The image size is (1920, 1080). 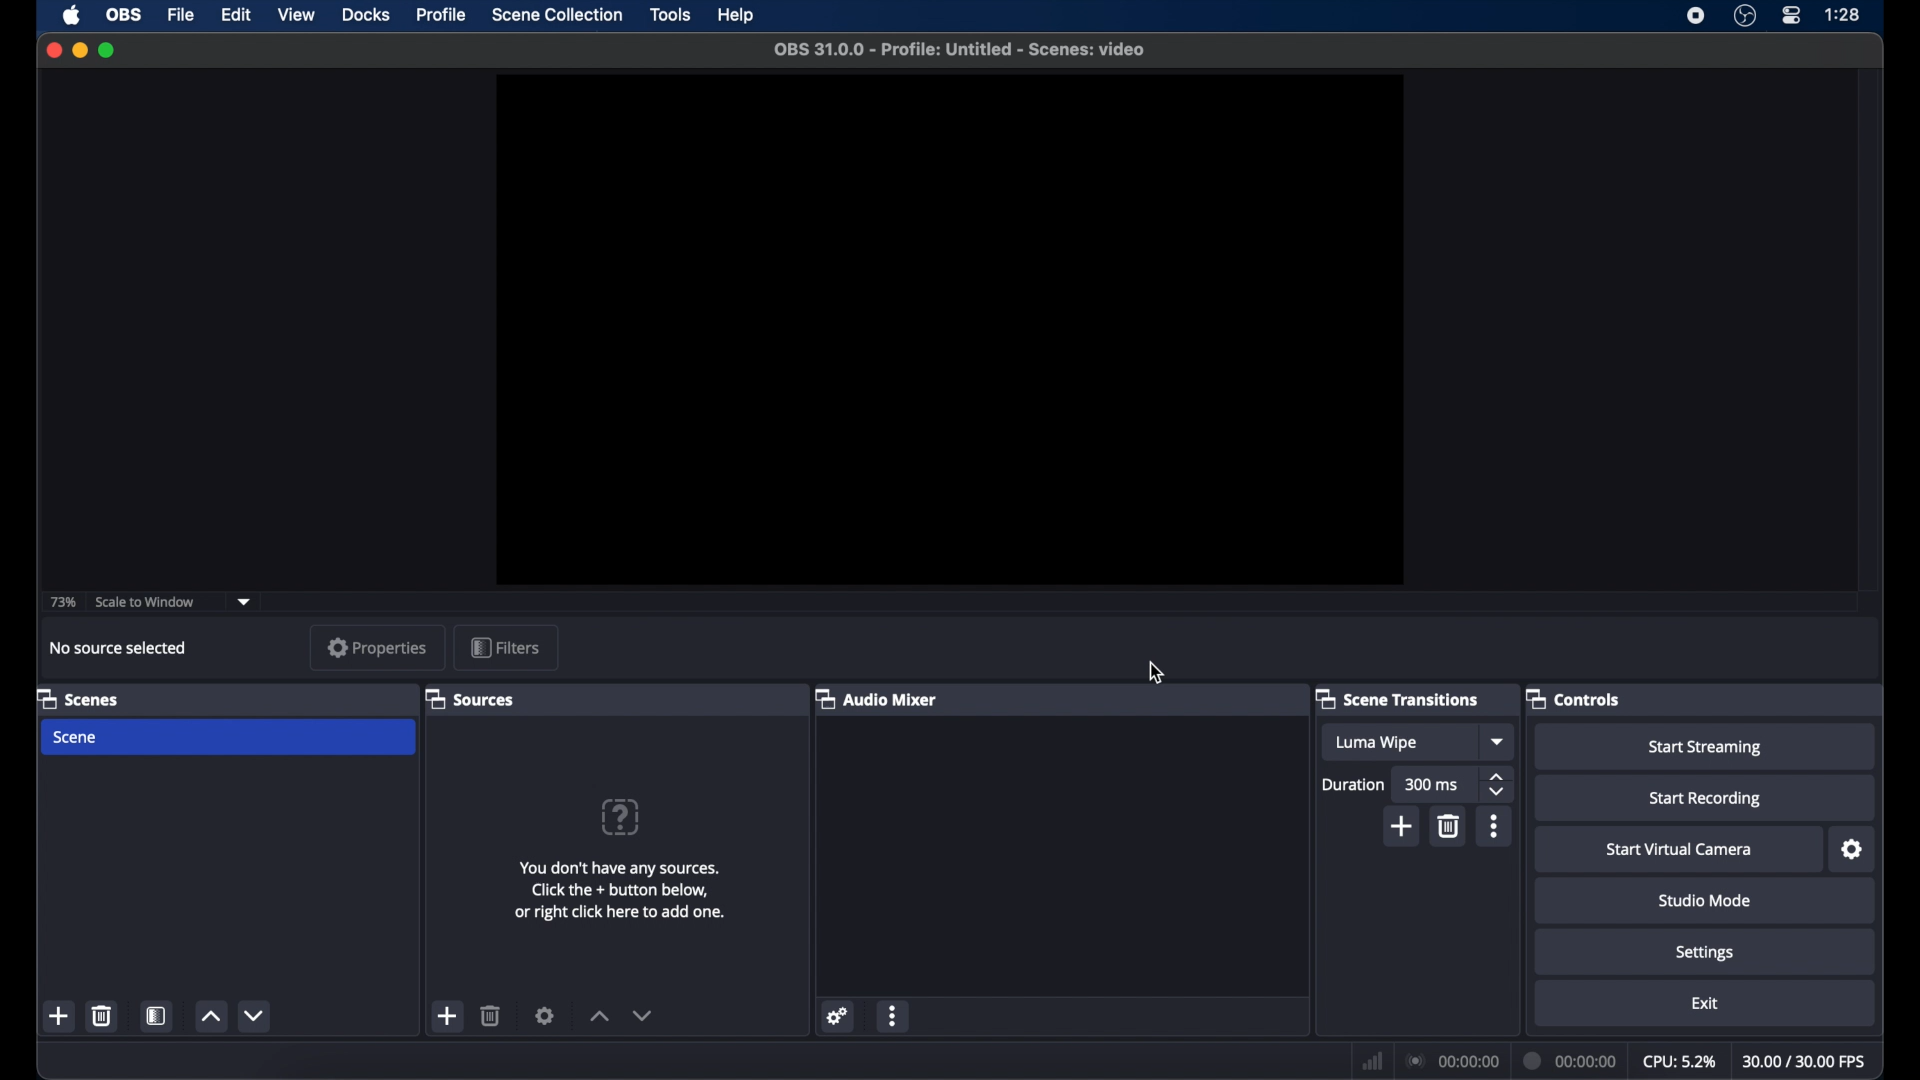 I want to click on scene transitions, so click(x=1402, y=700).